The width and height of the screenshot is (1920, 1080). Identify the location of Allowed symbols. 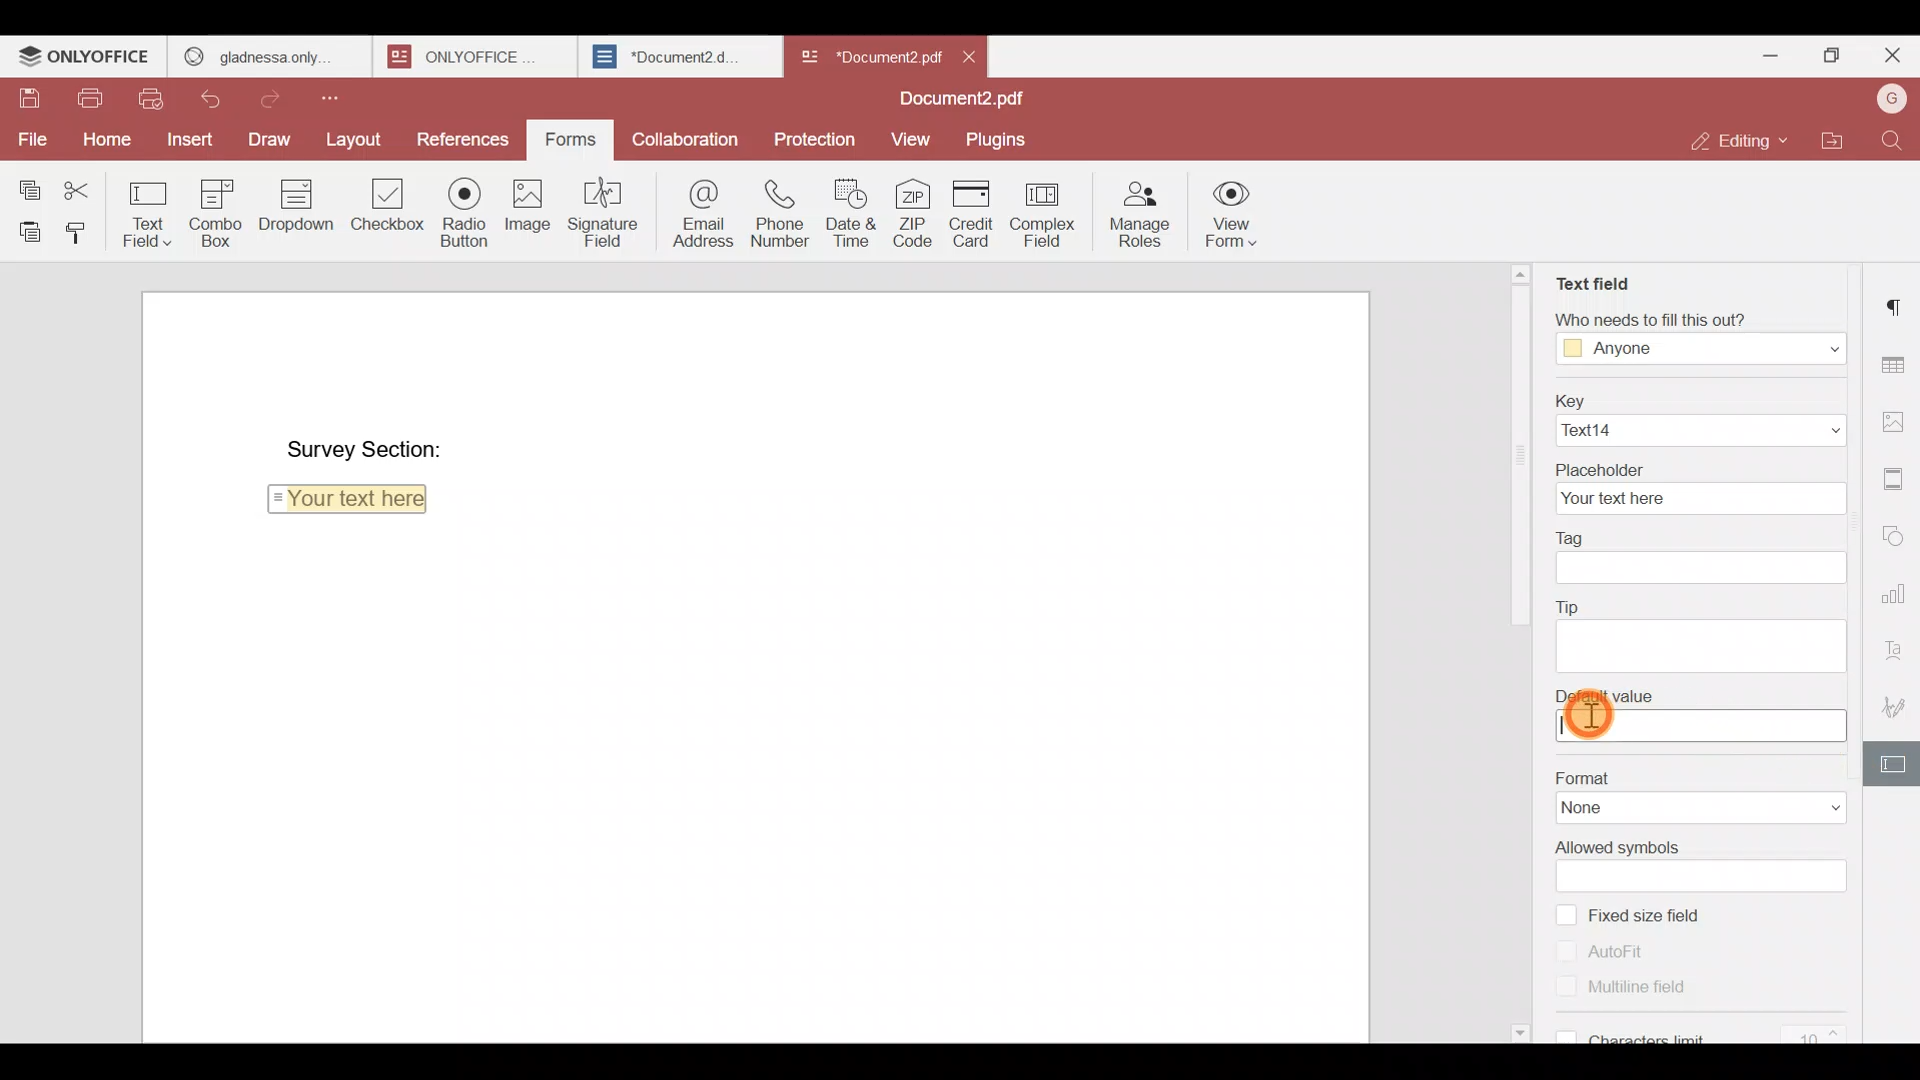
(1704, 845).